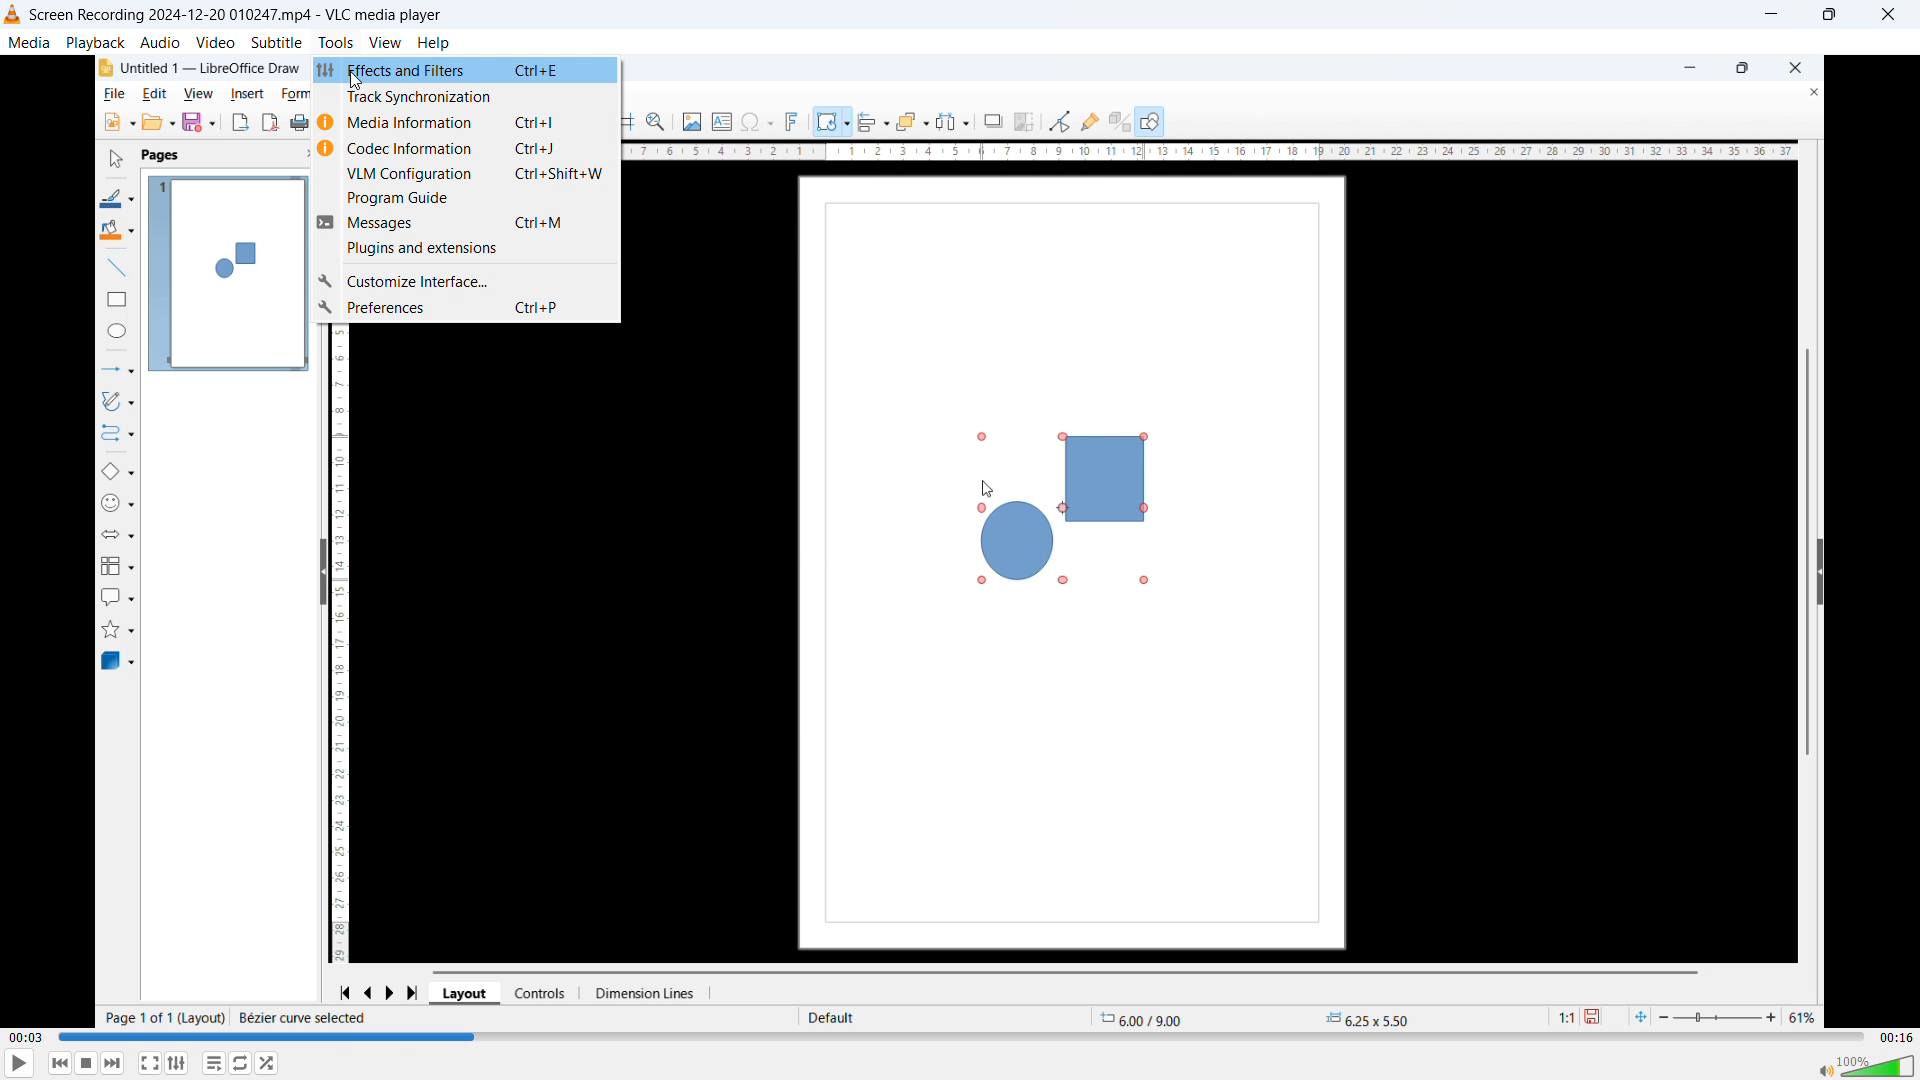  I want to click on Time bar , so click(960, 1035).